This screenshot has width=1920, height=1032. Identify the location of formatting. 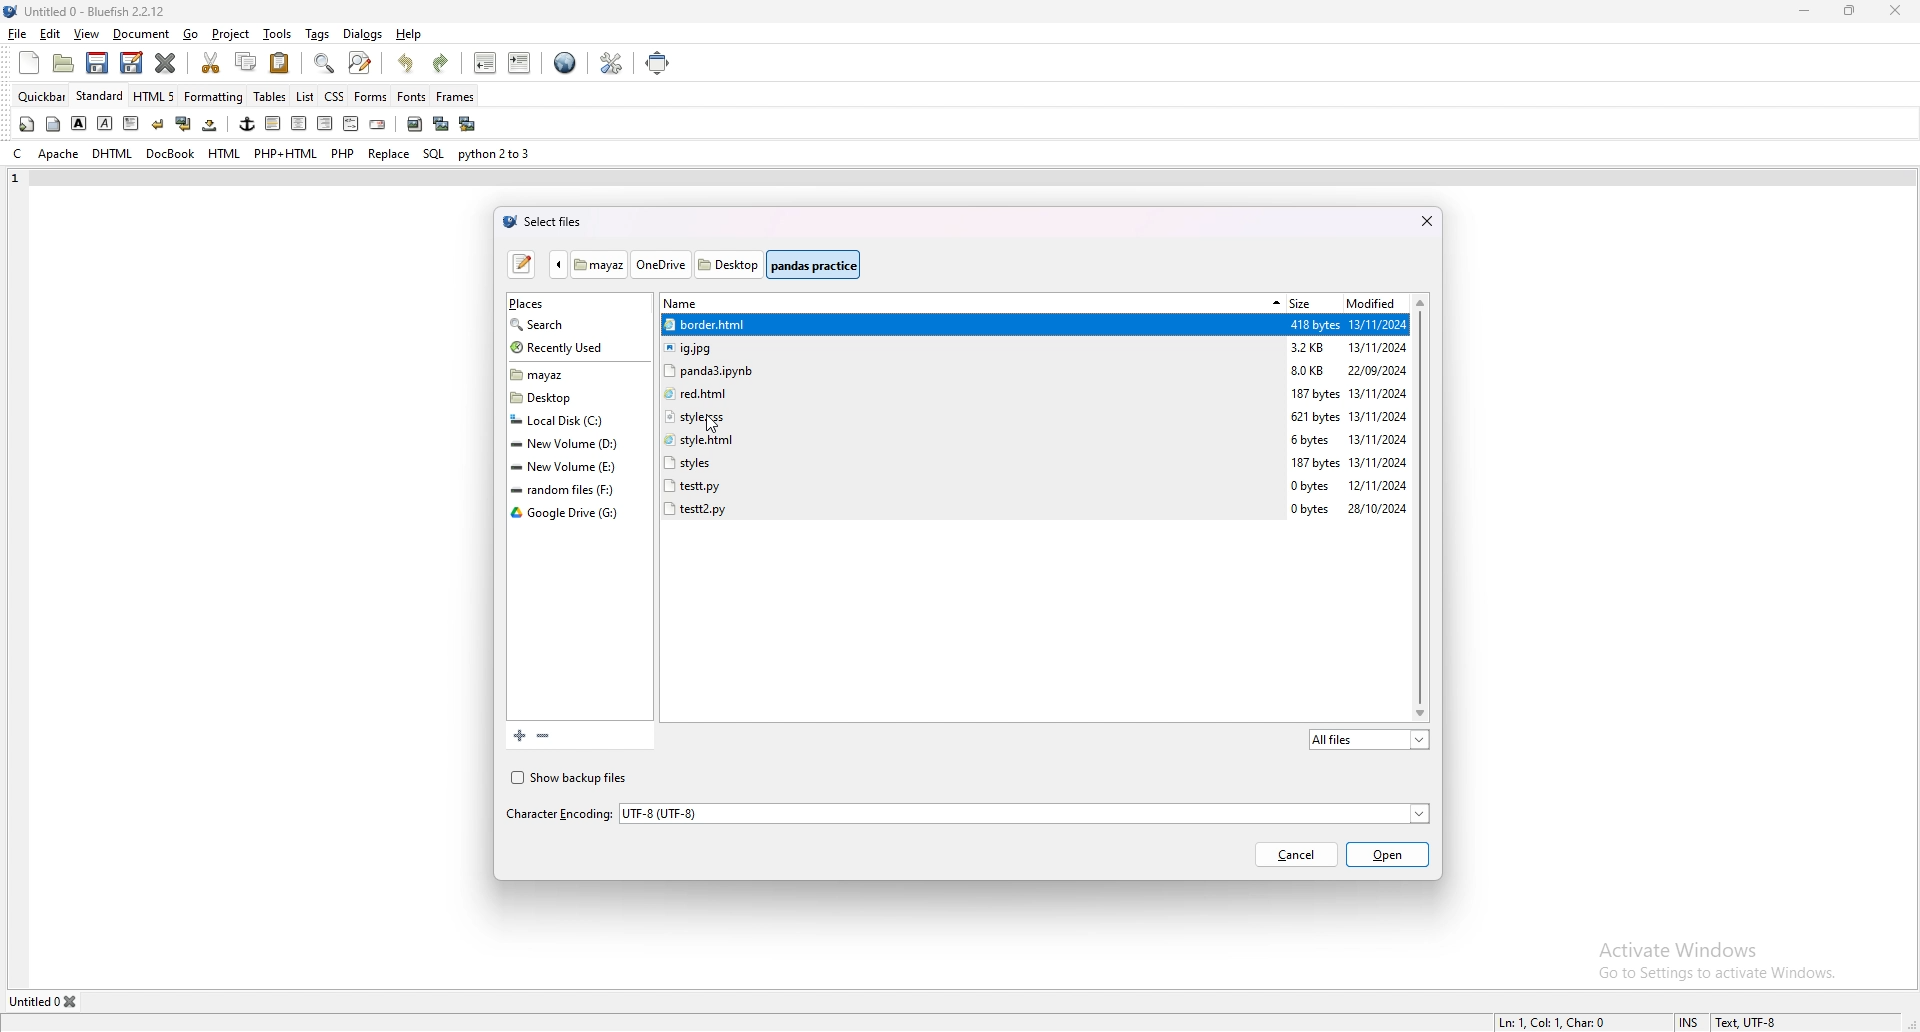
(213, 97).